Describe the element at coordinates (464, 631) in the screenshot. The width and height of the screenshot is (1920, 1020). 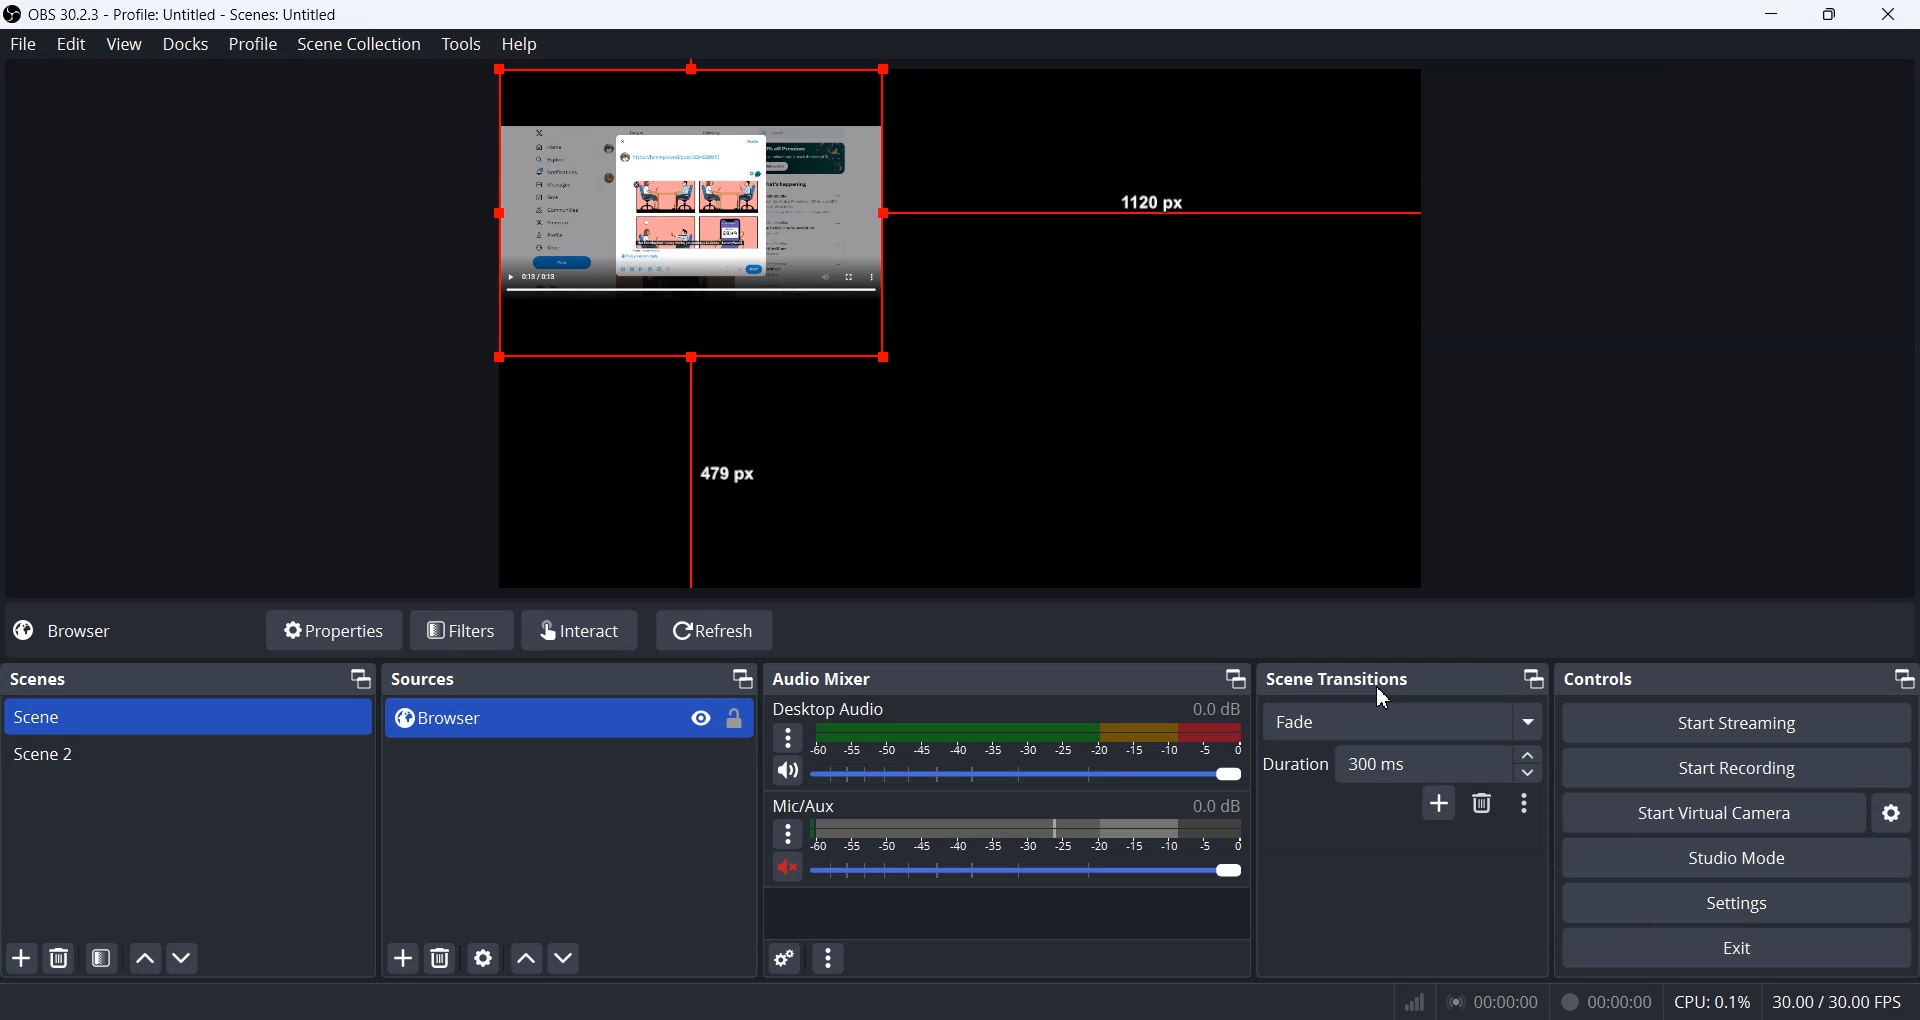
I see `Filters` at that location.